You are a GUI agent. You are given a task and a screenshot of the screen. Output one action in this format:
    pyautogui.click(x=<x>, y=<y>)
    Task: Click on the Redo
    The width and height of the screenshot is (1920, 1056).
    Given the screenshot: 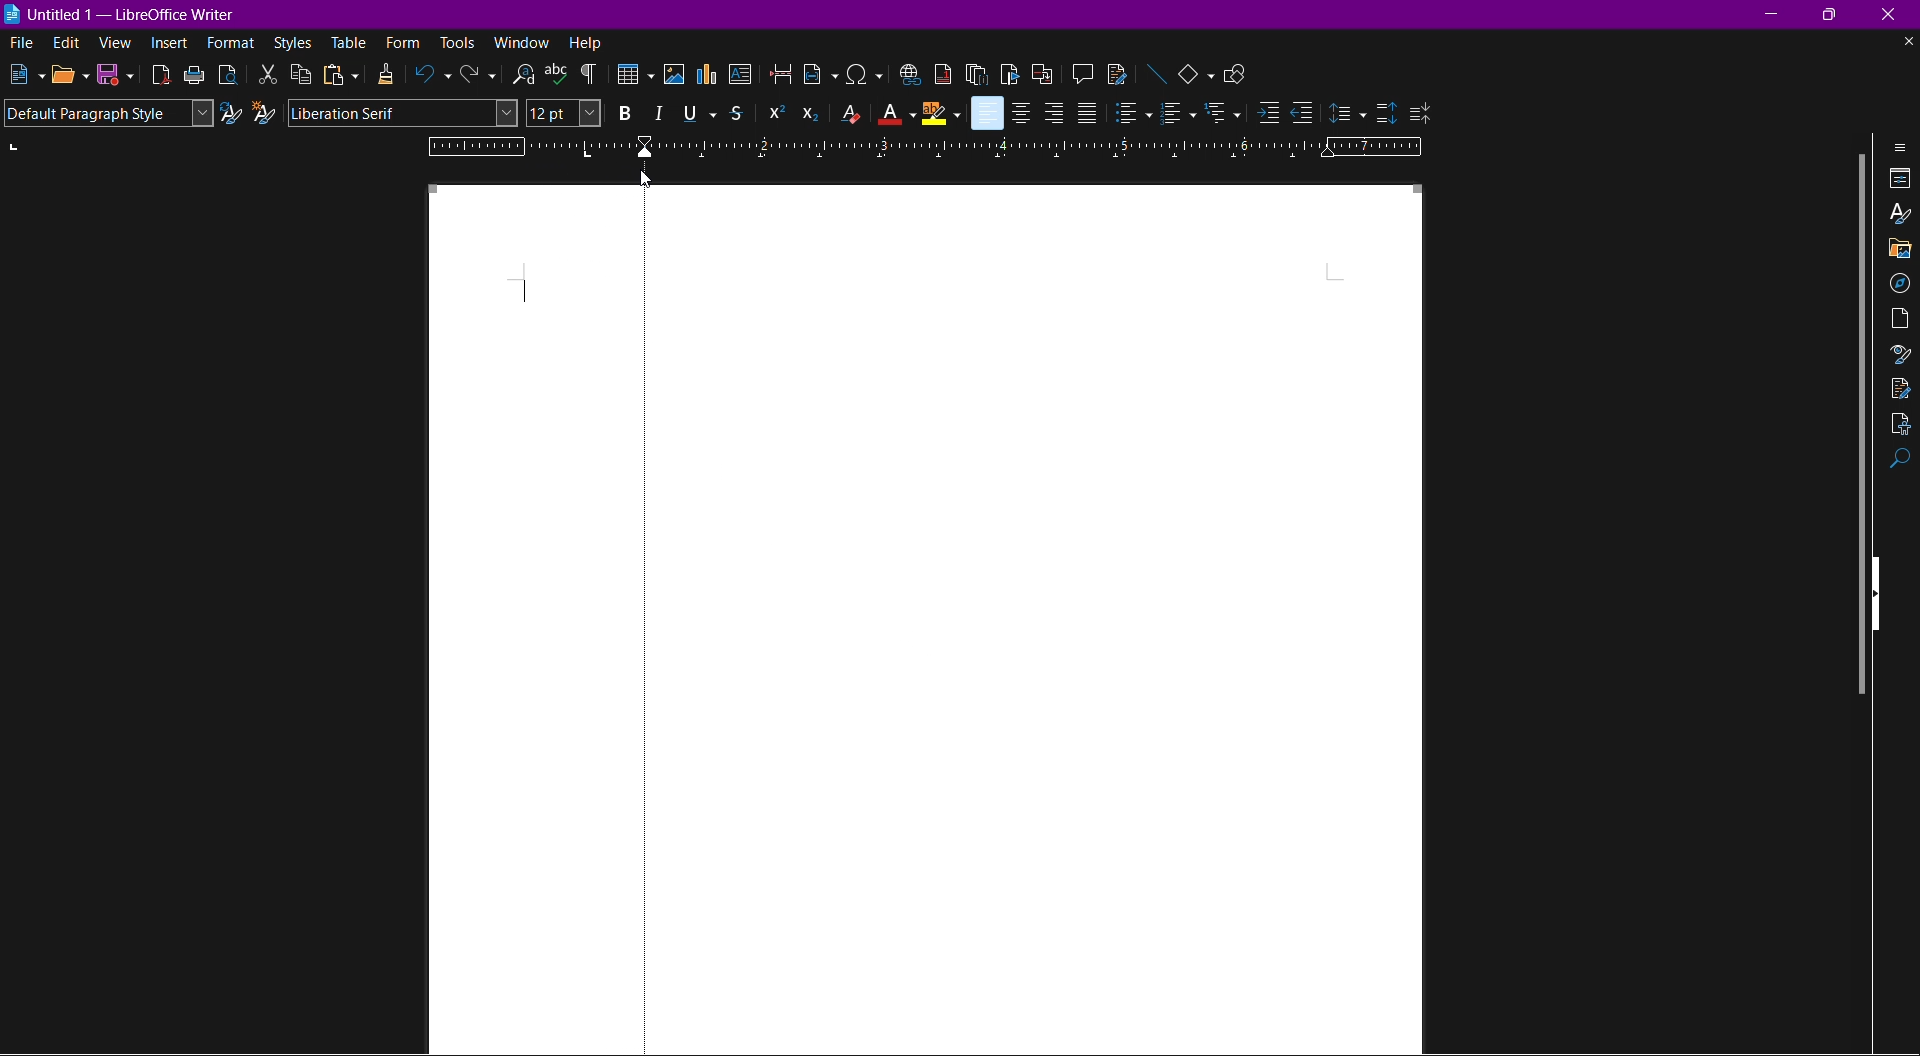 What is the action you would take?
    pyautogui.click(x=477, y=77)
    